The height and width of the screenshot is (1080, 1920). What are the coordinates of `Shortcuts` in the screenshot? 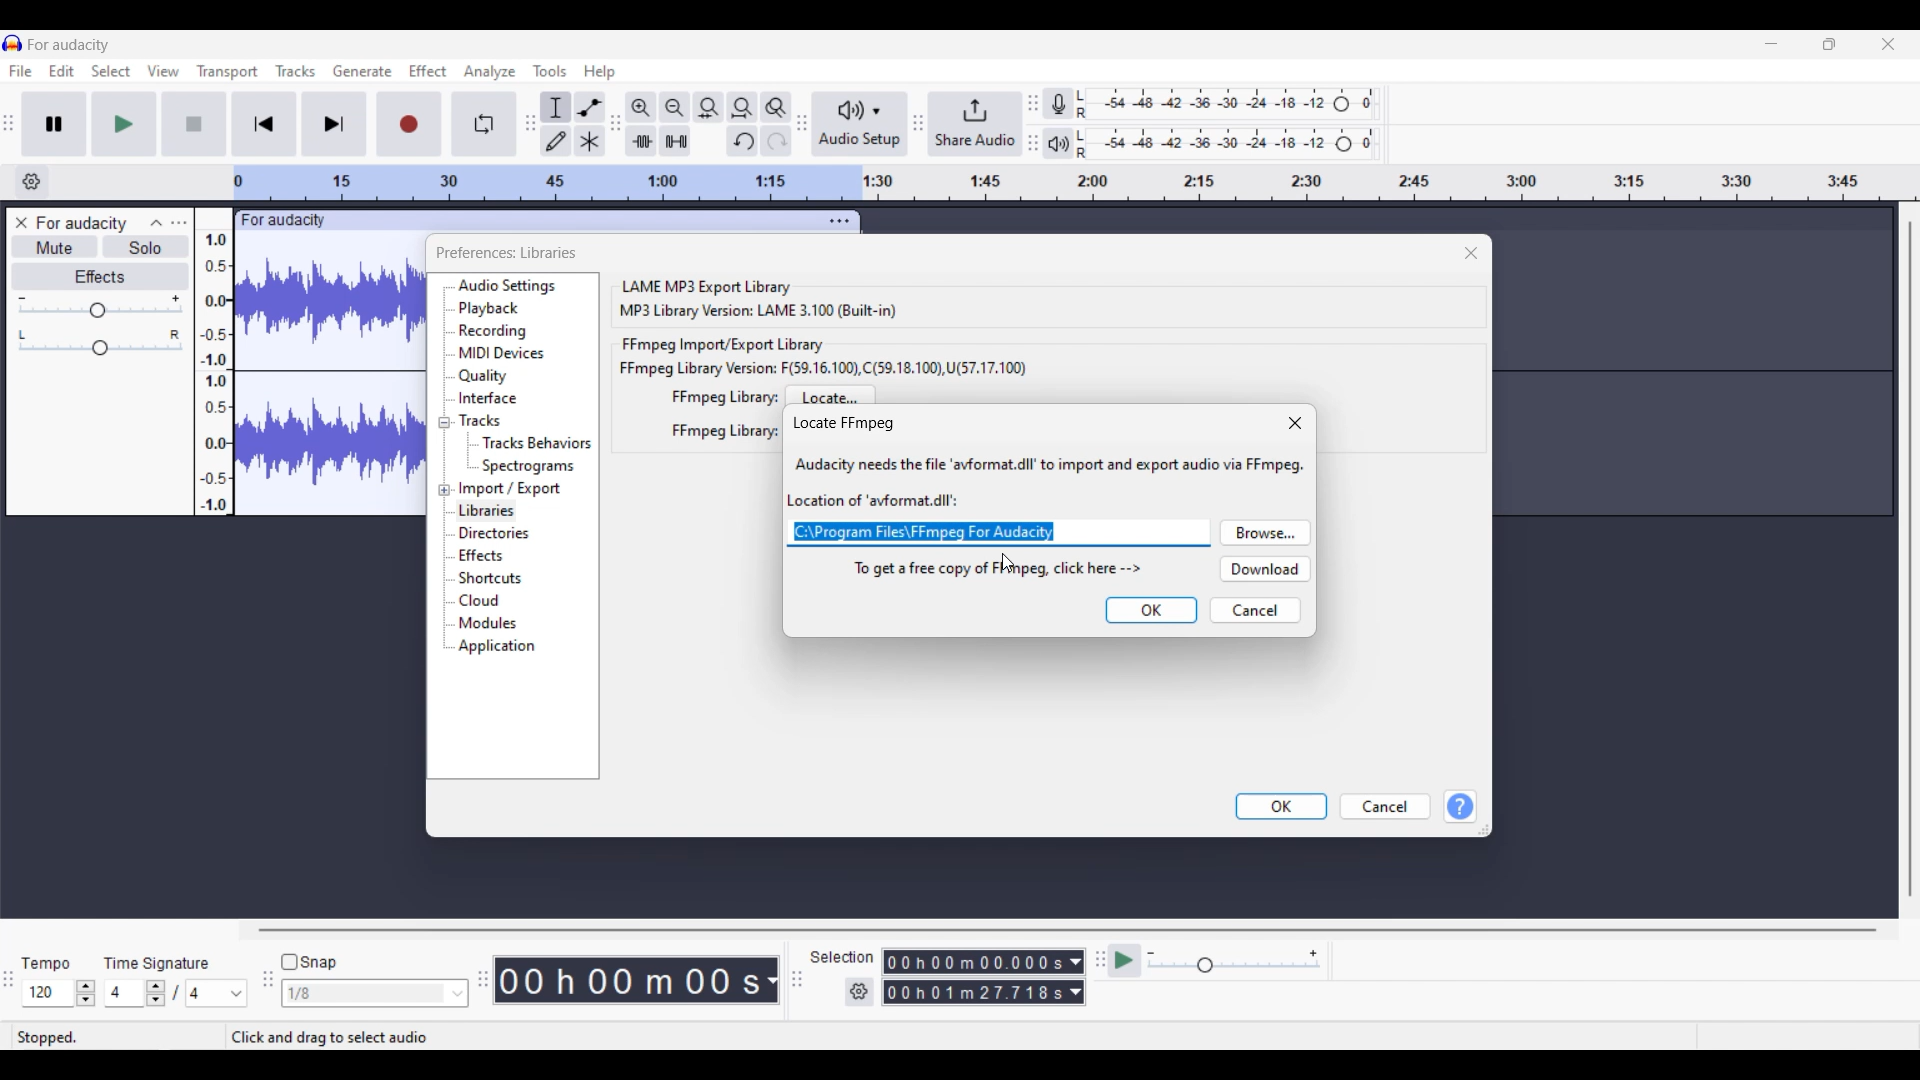 It's located at (492, 578).